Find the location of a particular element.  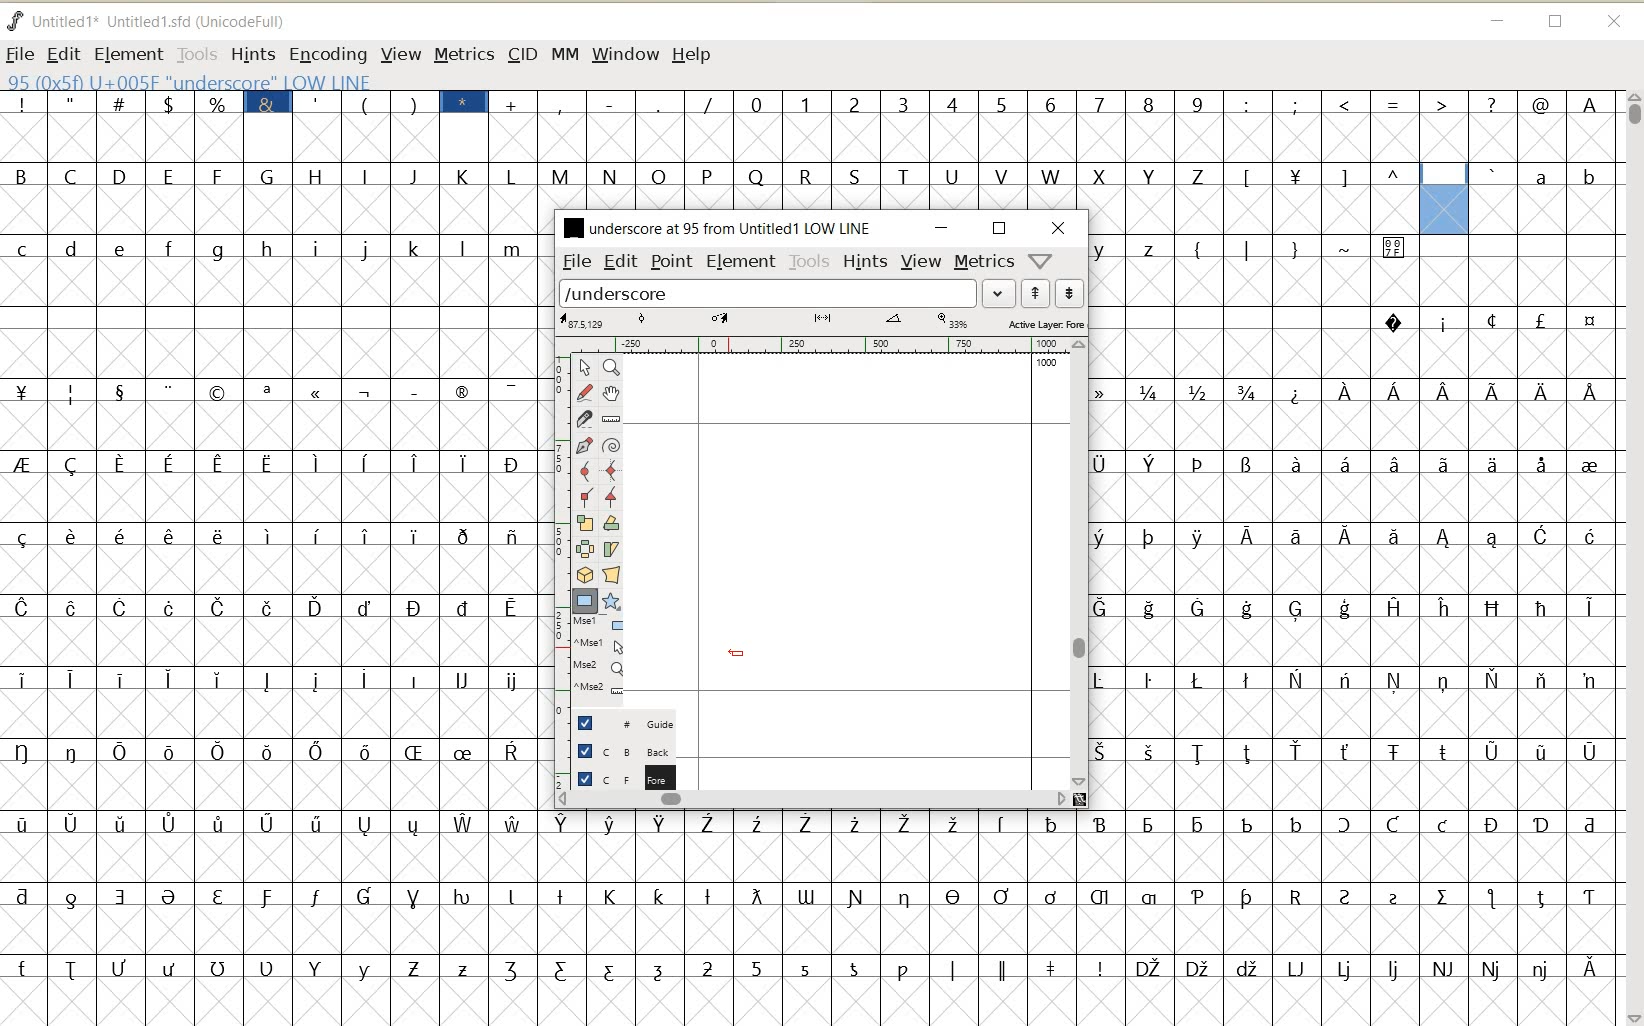

add a curve point is located at coordinates (584, 470).